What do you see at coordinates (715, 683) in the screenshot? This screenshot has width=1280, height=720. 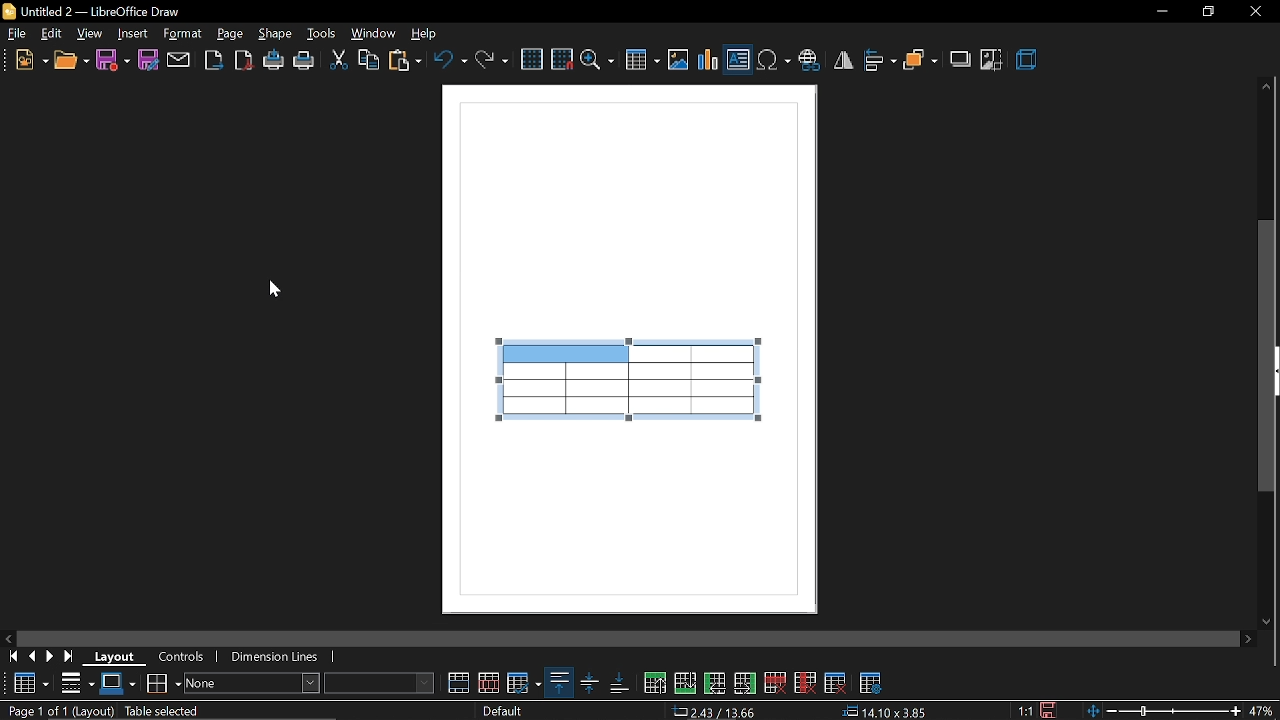 I see `insert column before` at bounding box center [715, 683].